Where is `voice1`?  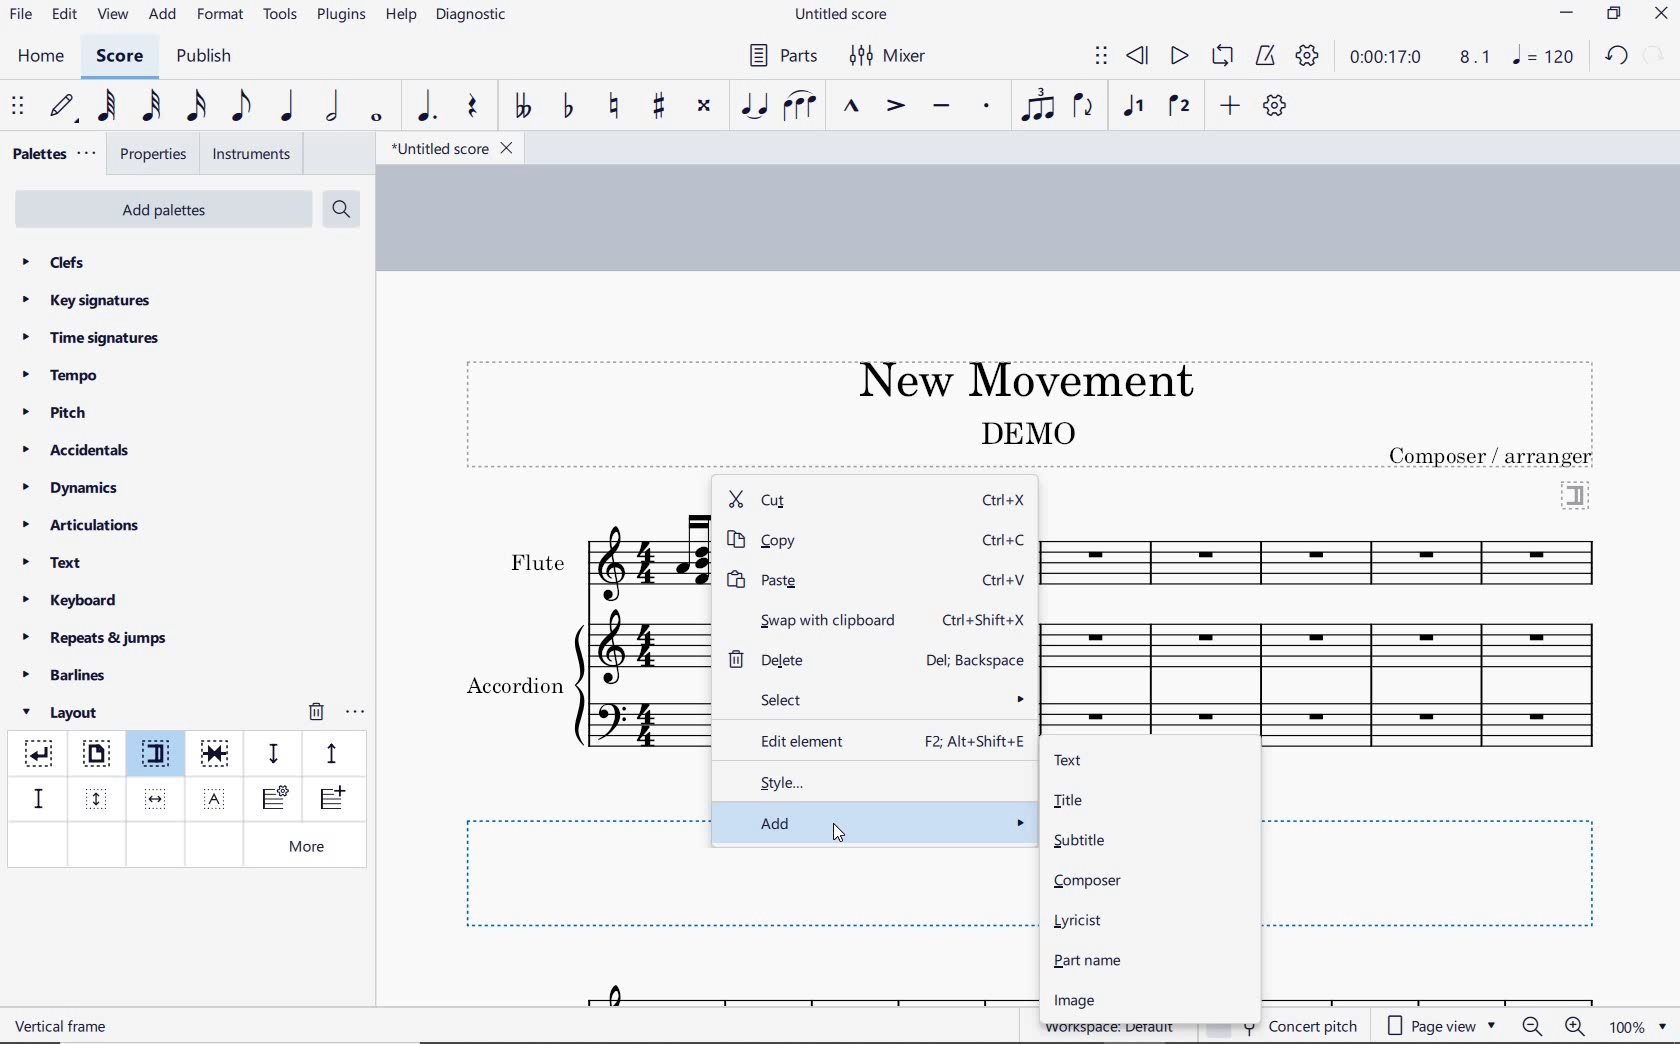
voice1 is located at coordinates (1136, 107).